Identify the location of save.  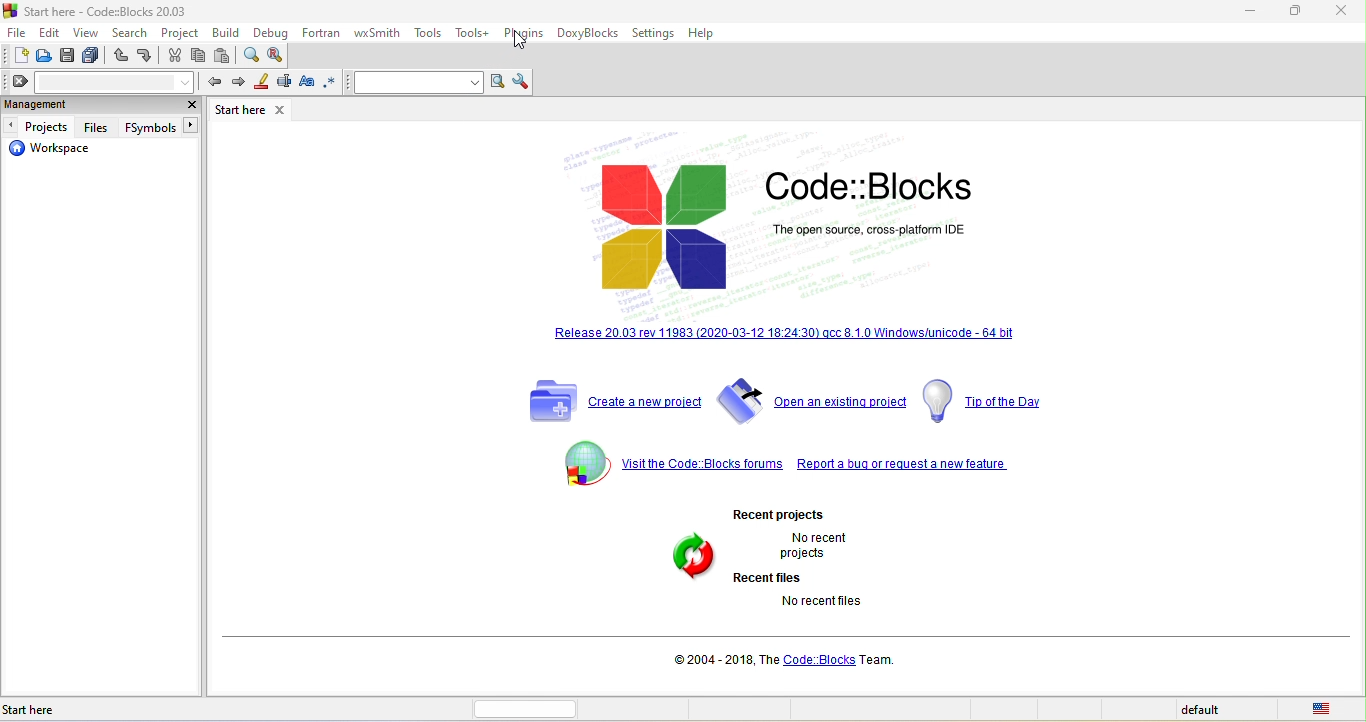
(67, 57).